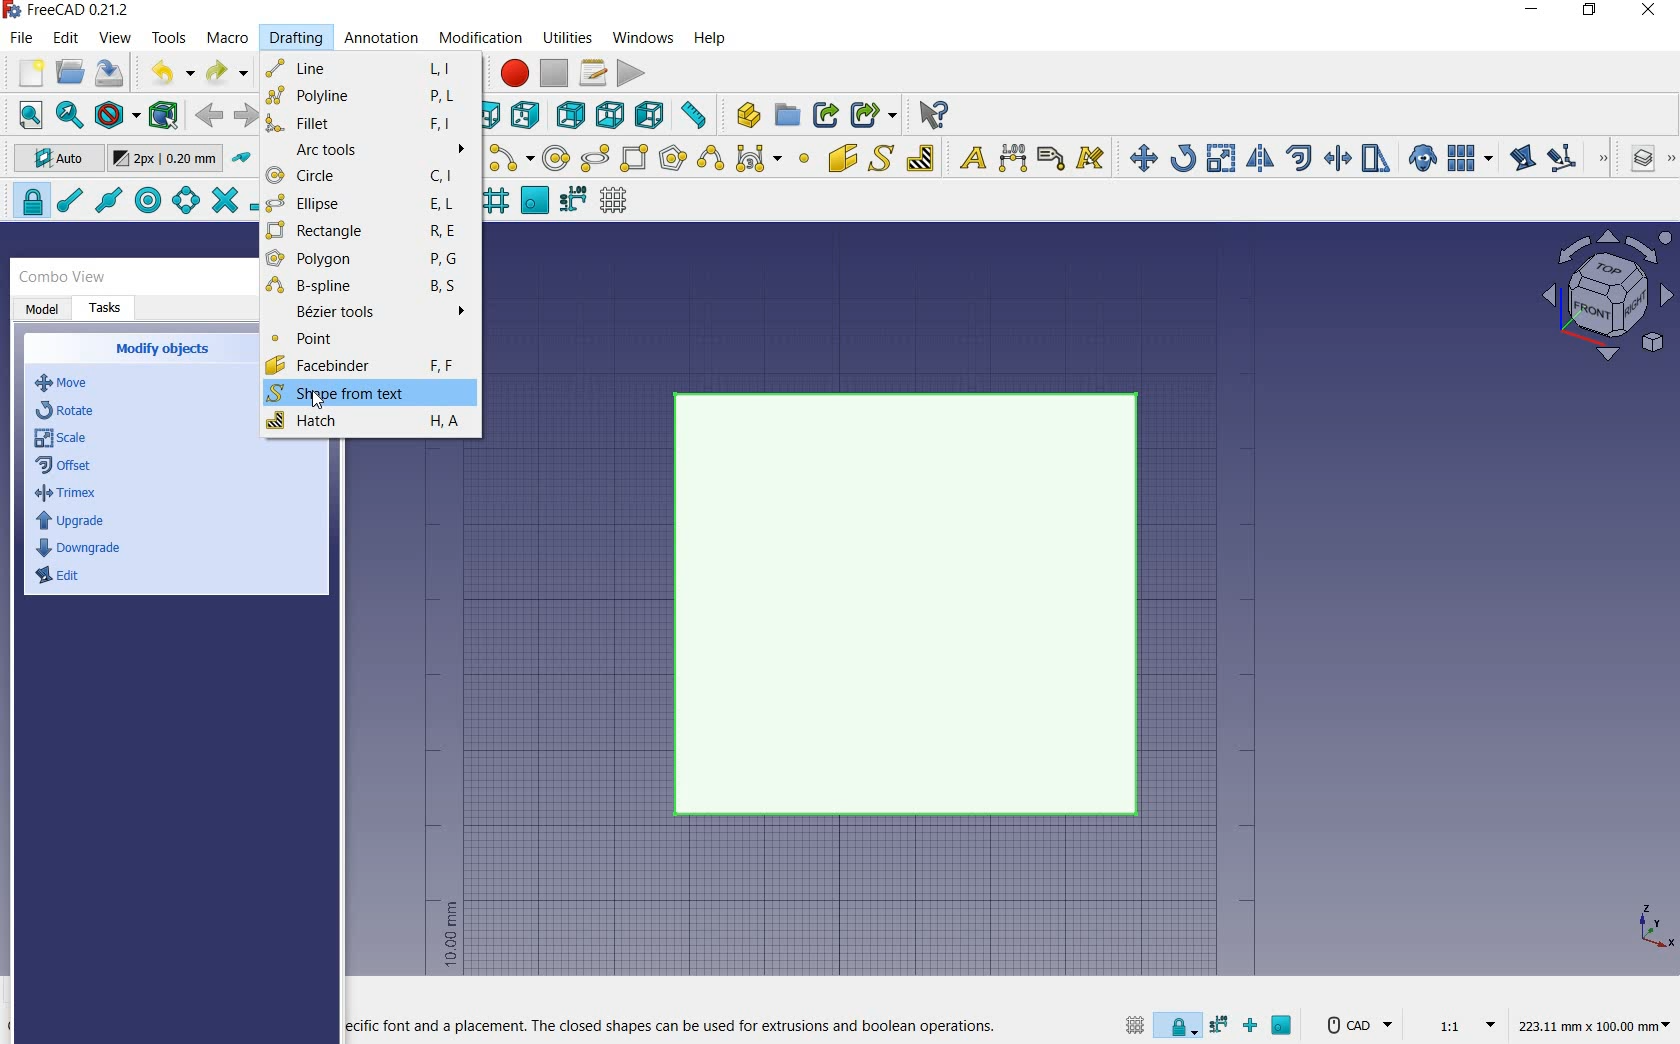 The width and height of the screenshot is (1680, 1044). I want to click on manage layers, so click(1633, 160).